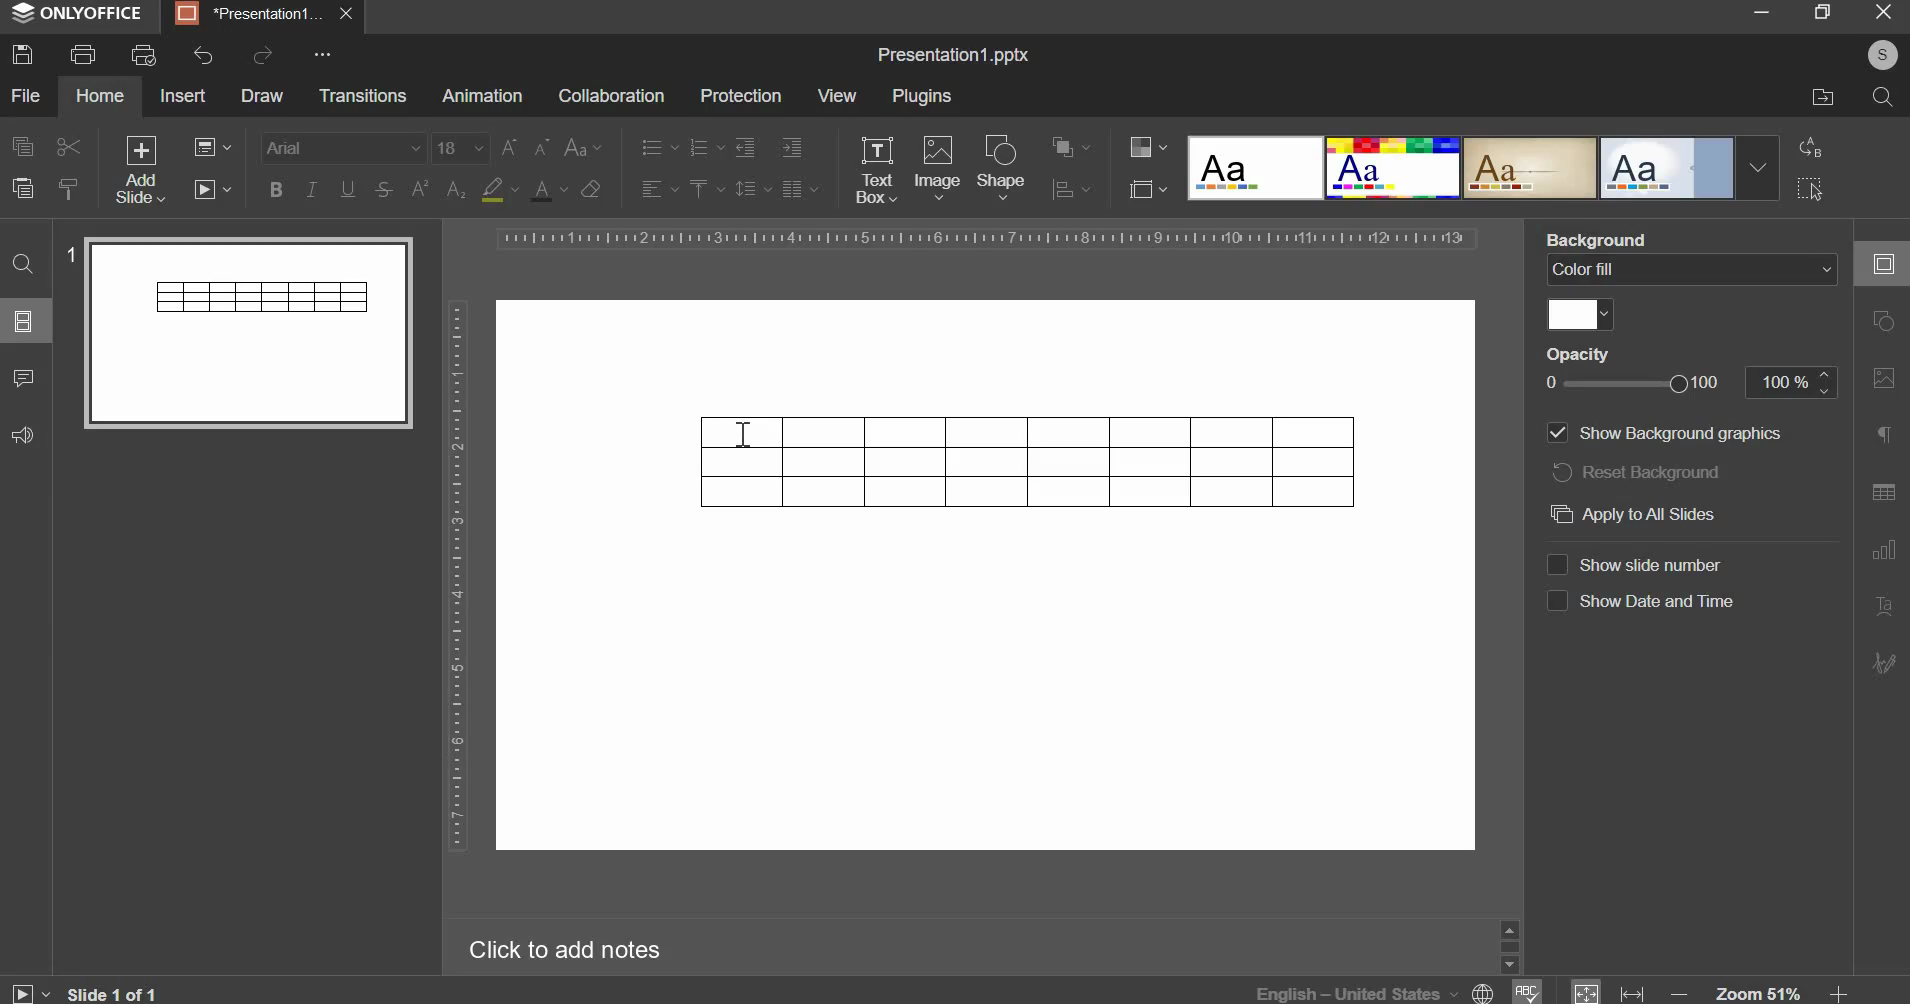 This screenshot has width=1910, height=1004. Describe the element at coordinates (744, 147) in the screenshot. I see `decrease indent` at that location.